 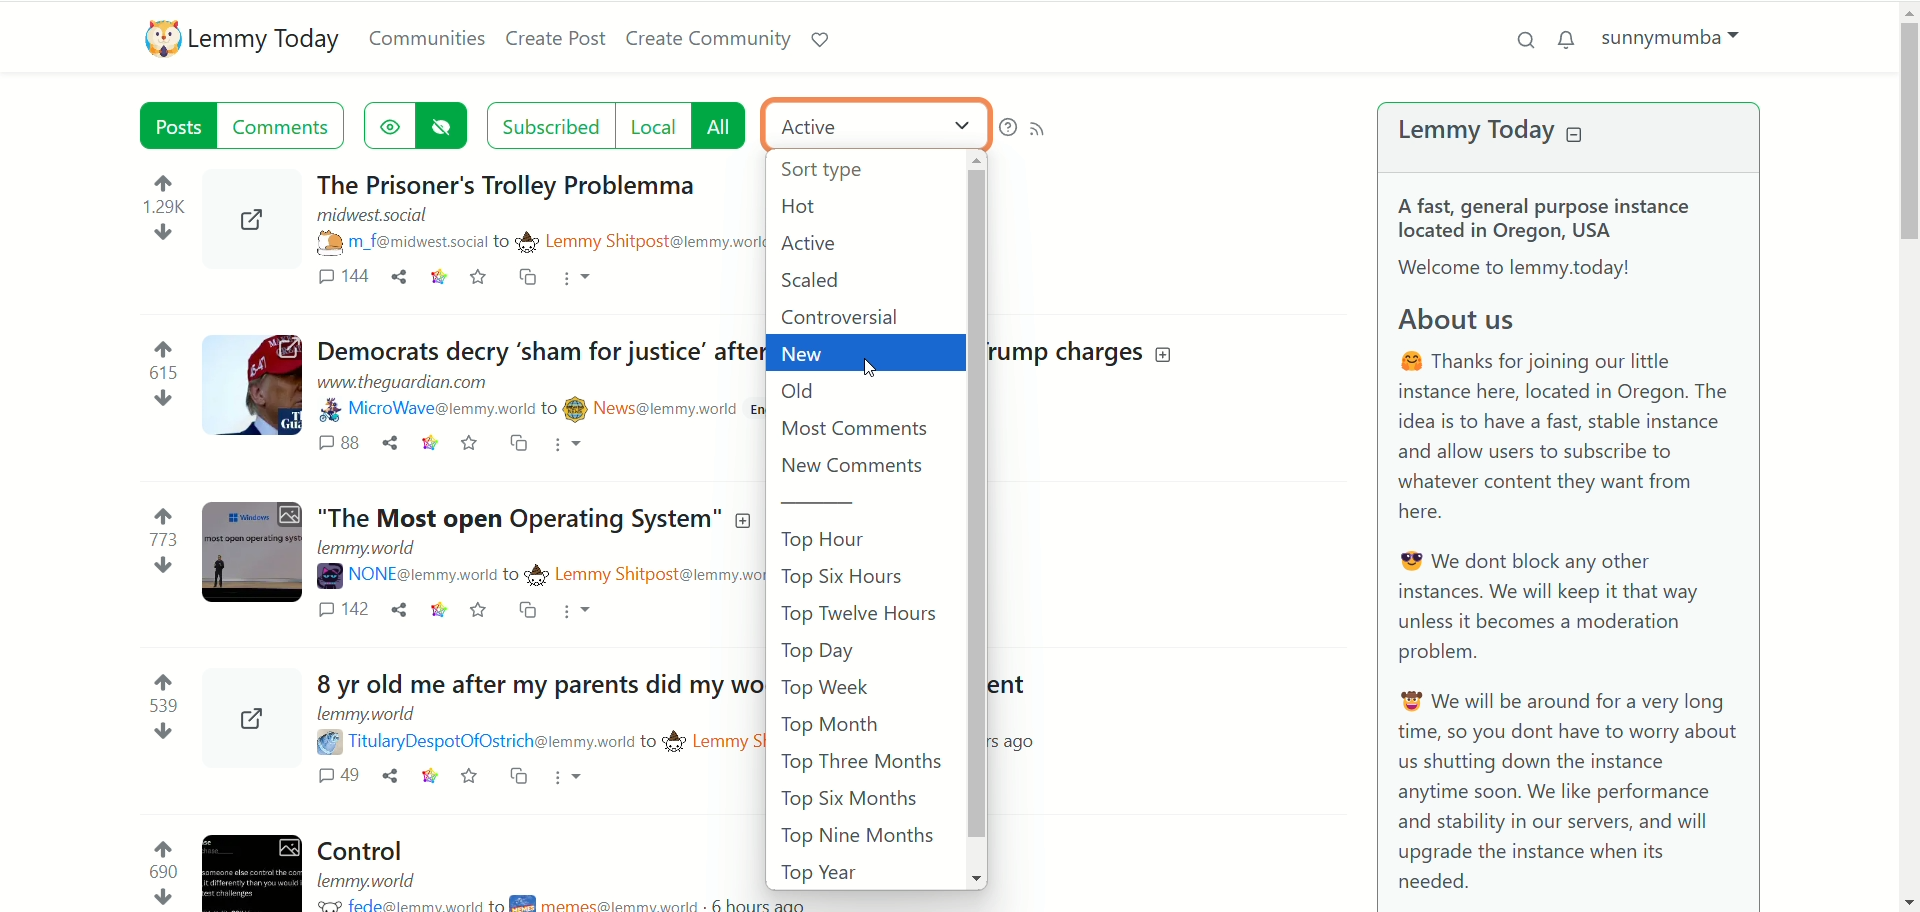 I want to click on Preview image, so click(x=249, y=718).